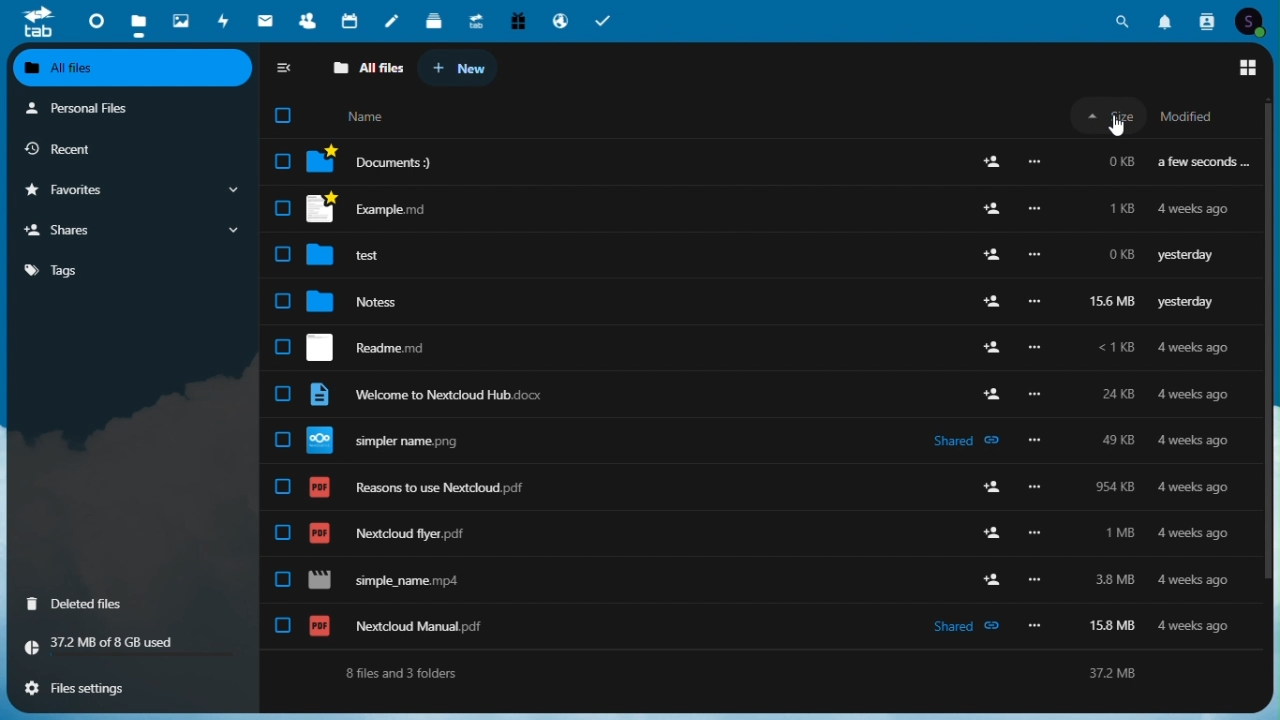 This screenshot has width=1280, height=720. I want to click on Organised by name, so click(371, 117).